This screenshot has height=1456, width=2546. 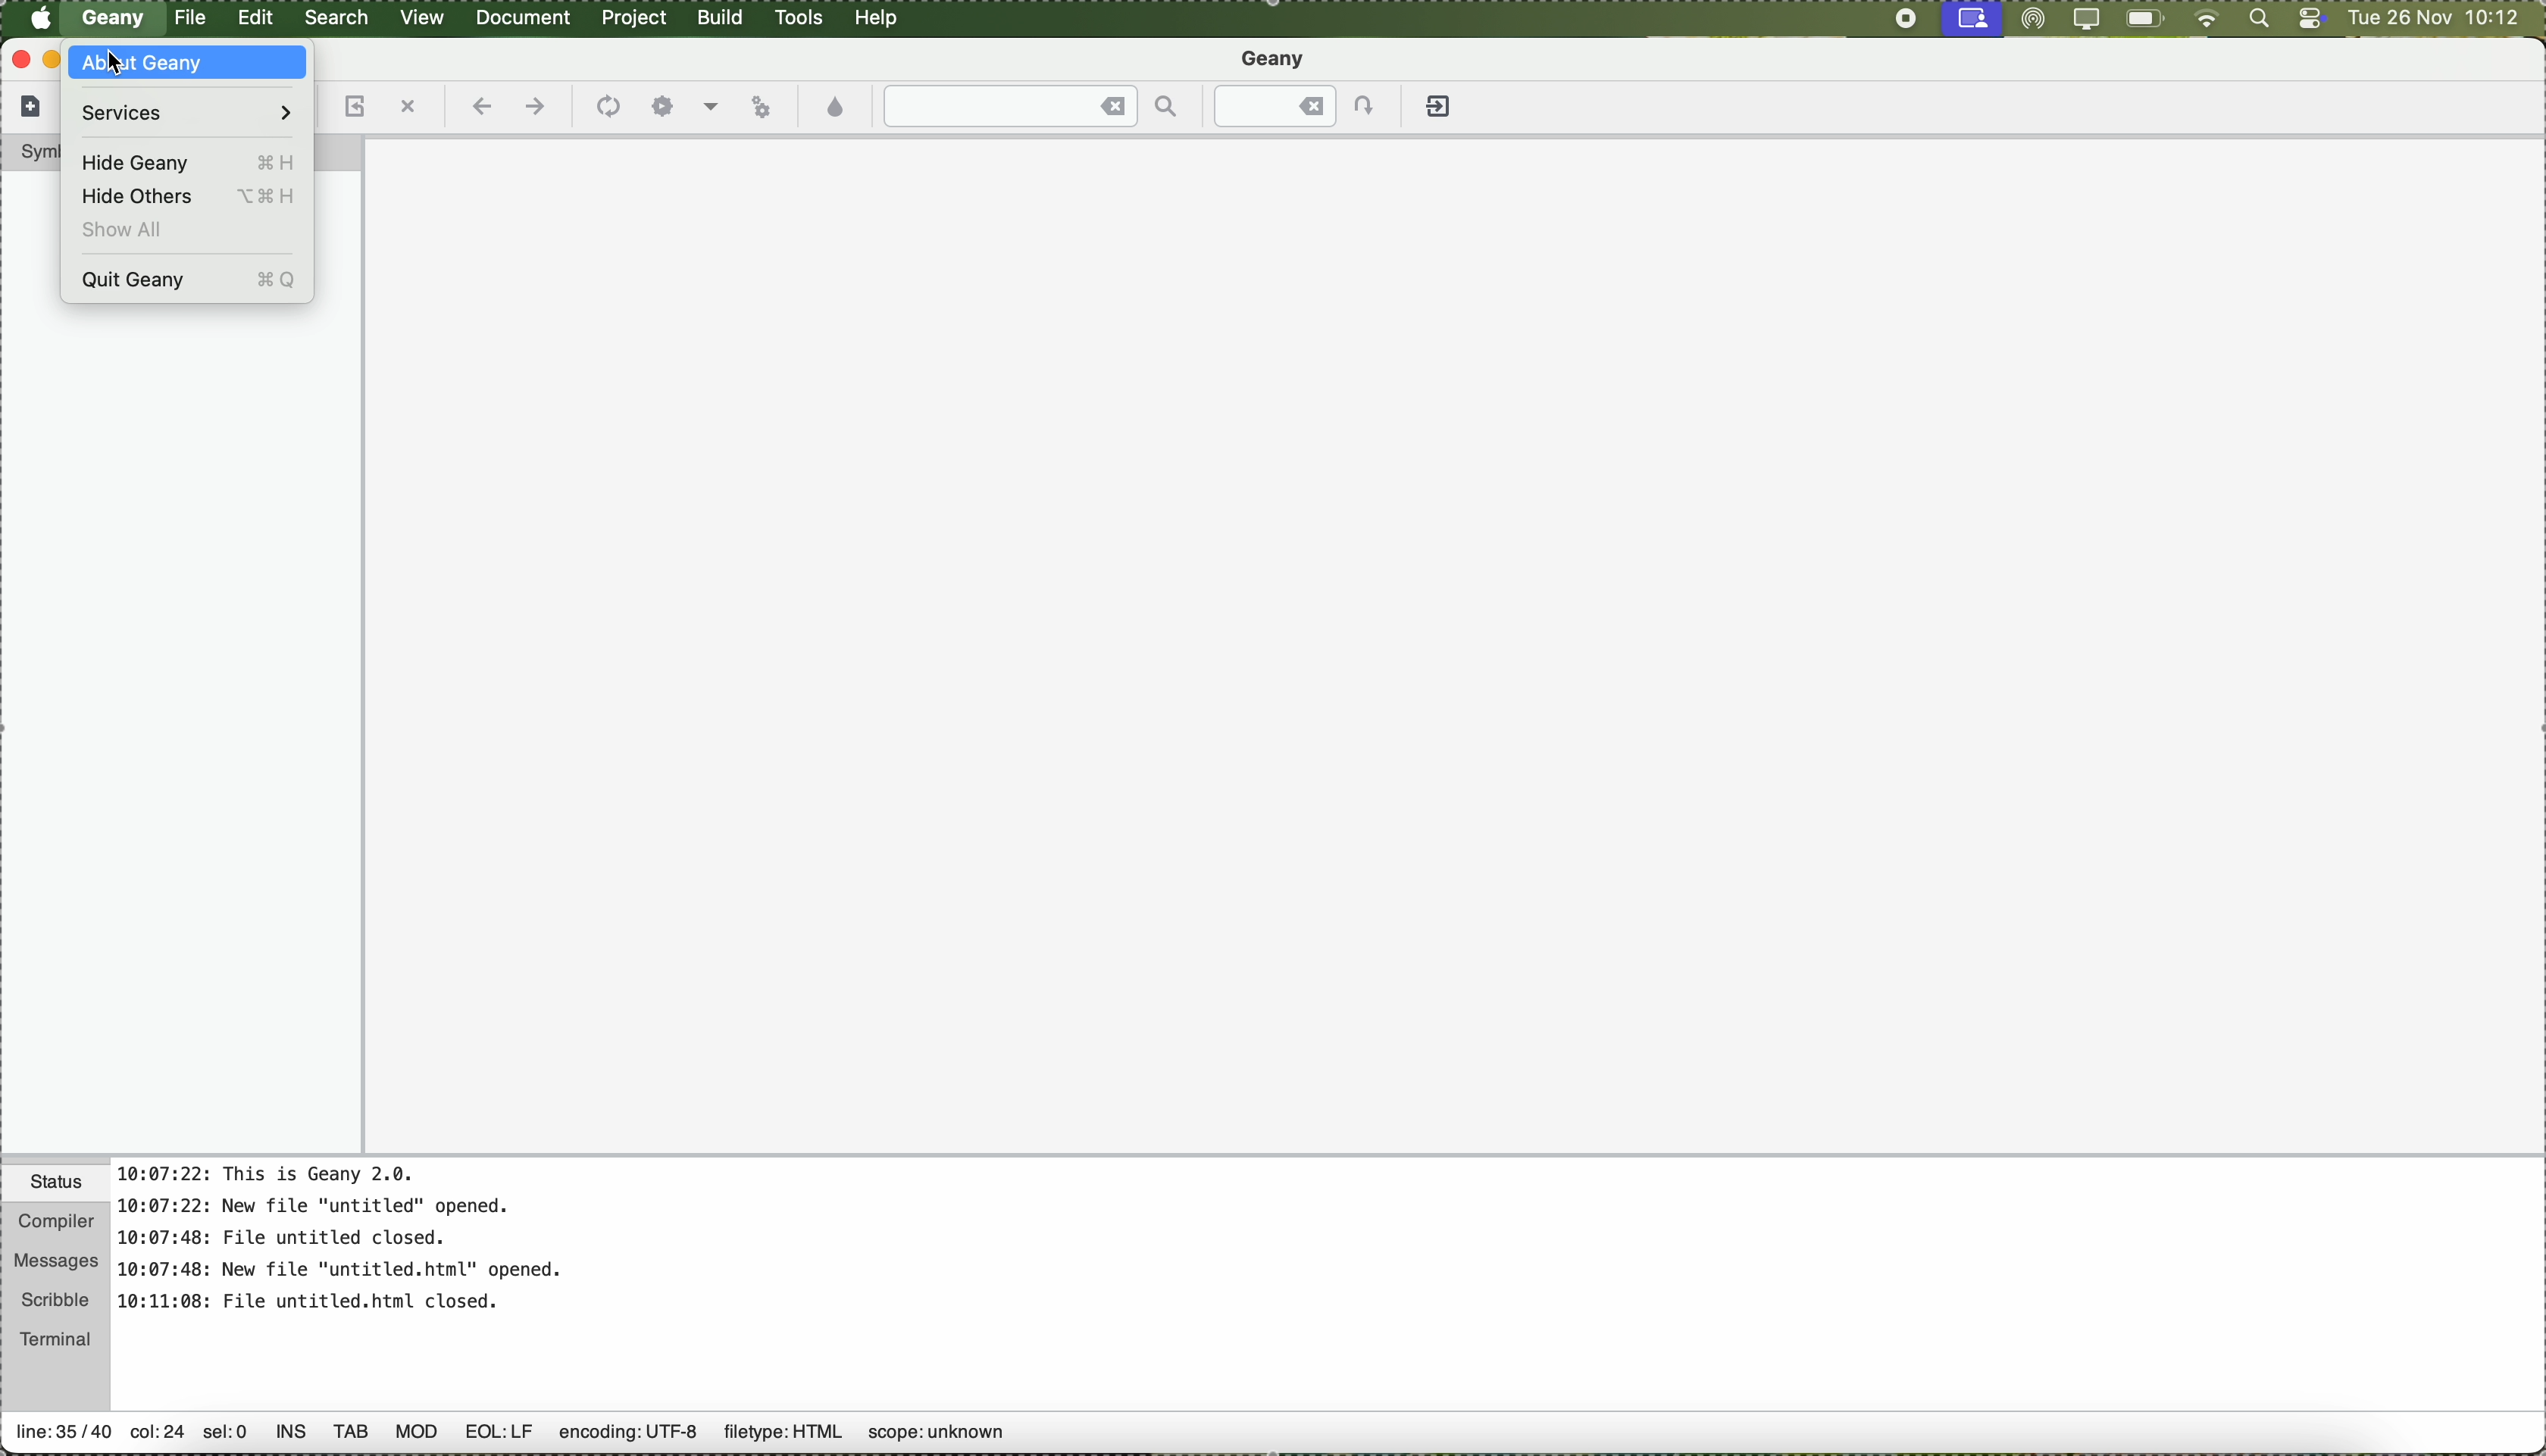 What do you see at coordinates (2202, 20) in the screenshot?
I see `wifi` at bounding box center [2202, 20].